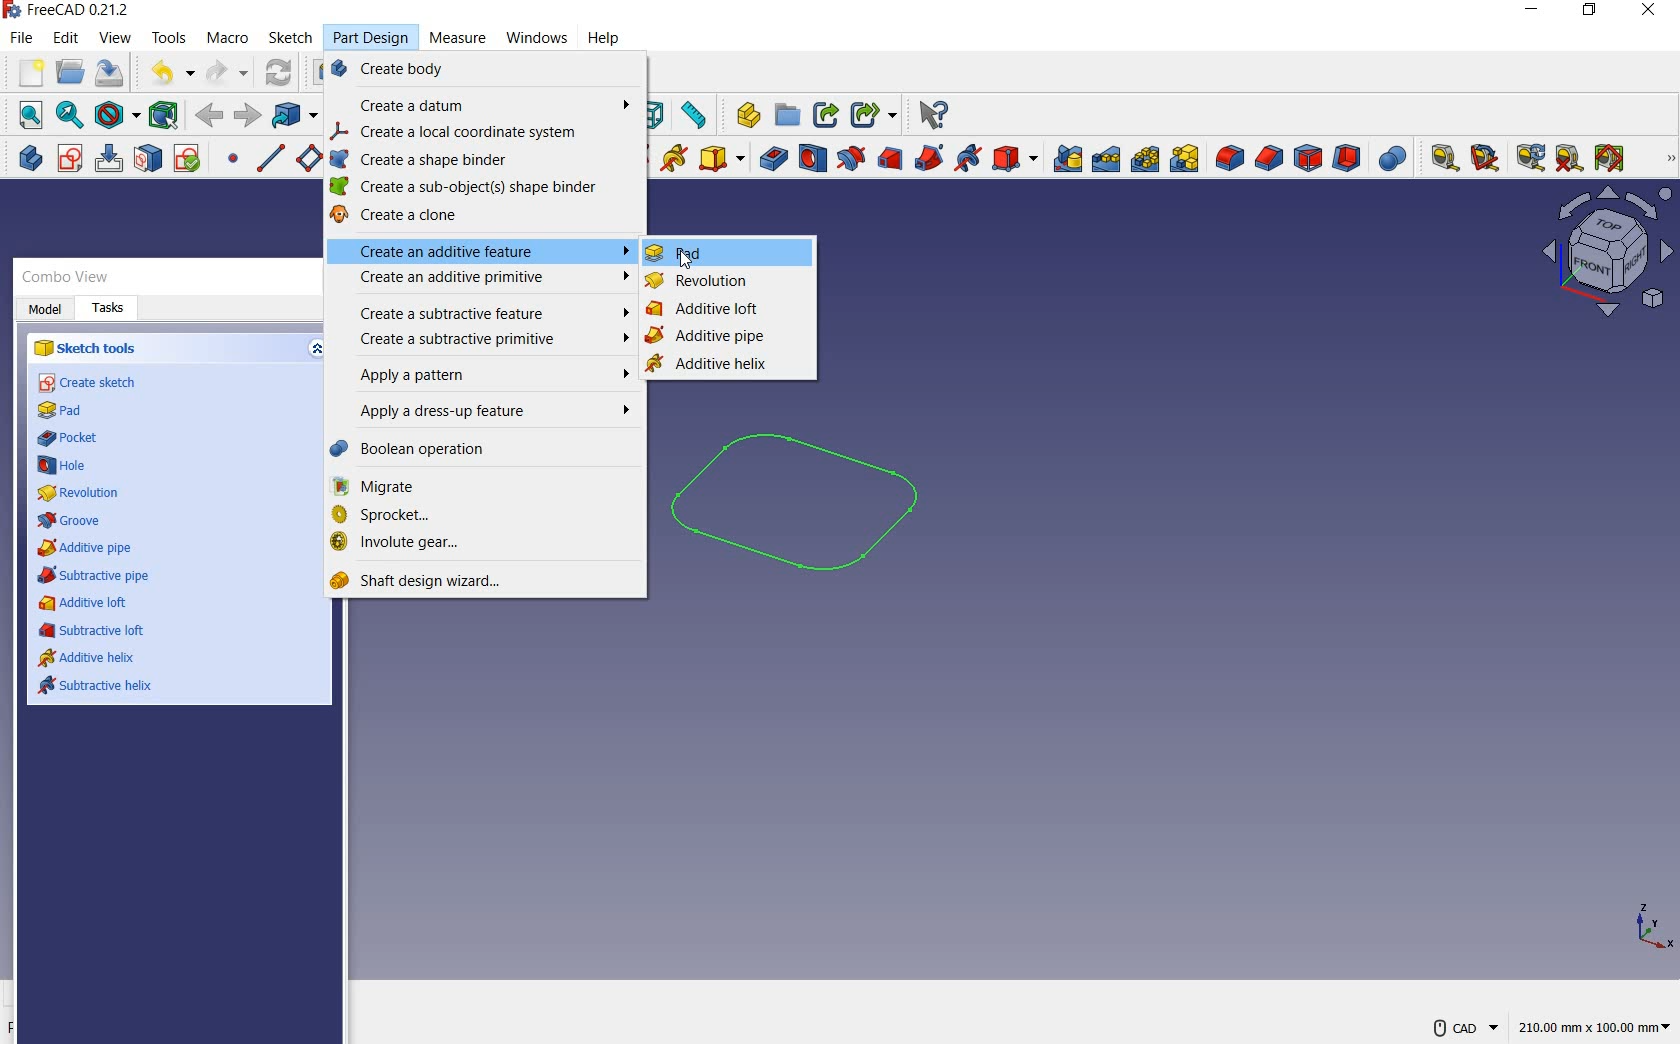 The image size is (1680, 1044). Describe the element at coordinates (467, 217) in the screenshot. I see `create a clone` at that location.